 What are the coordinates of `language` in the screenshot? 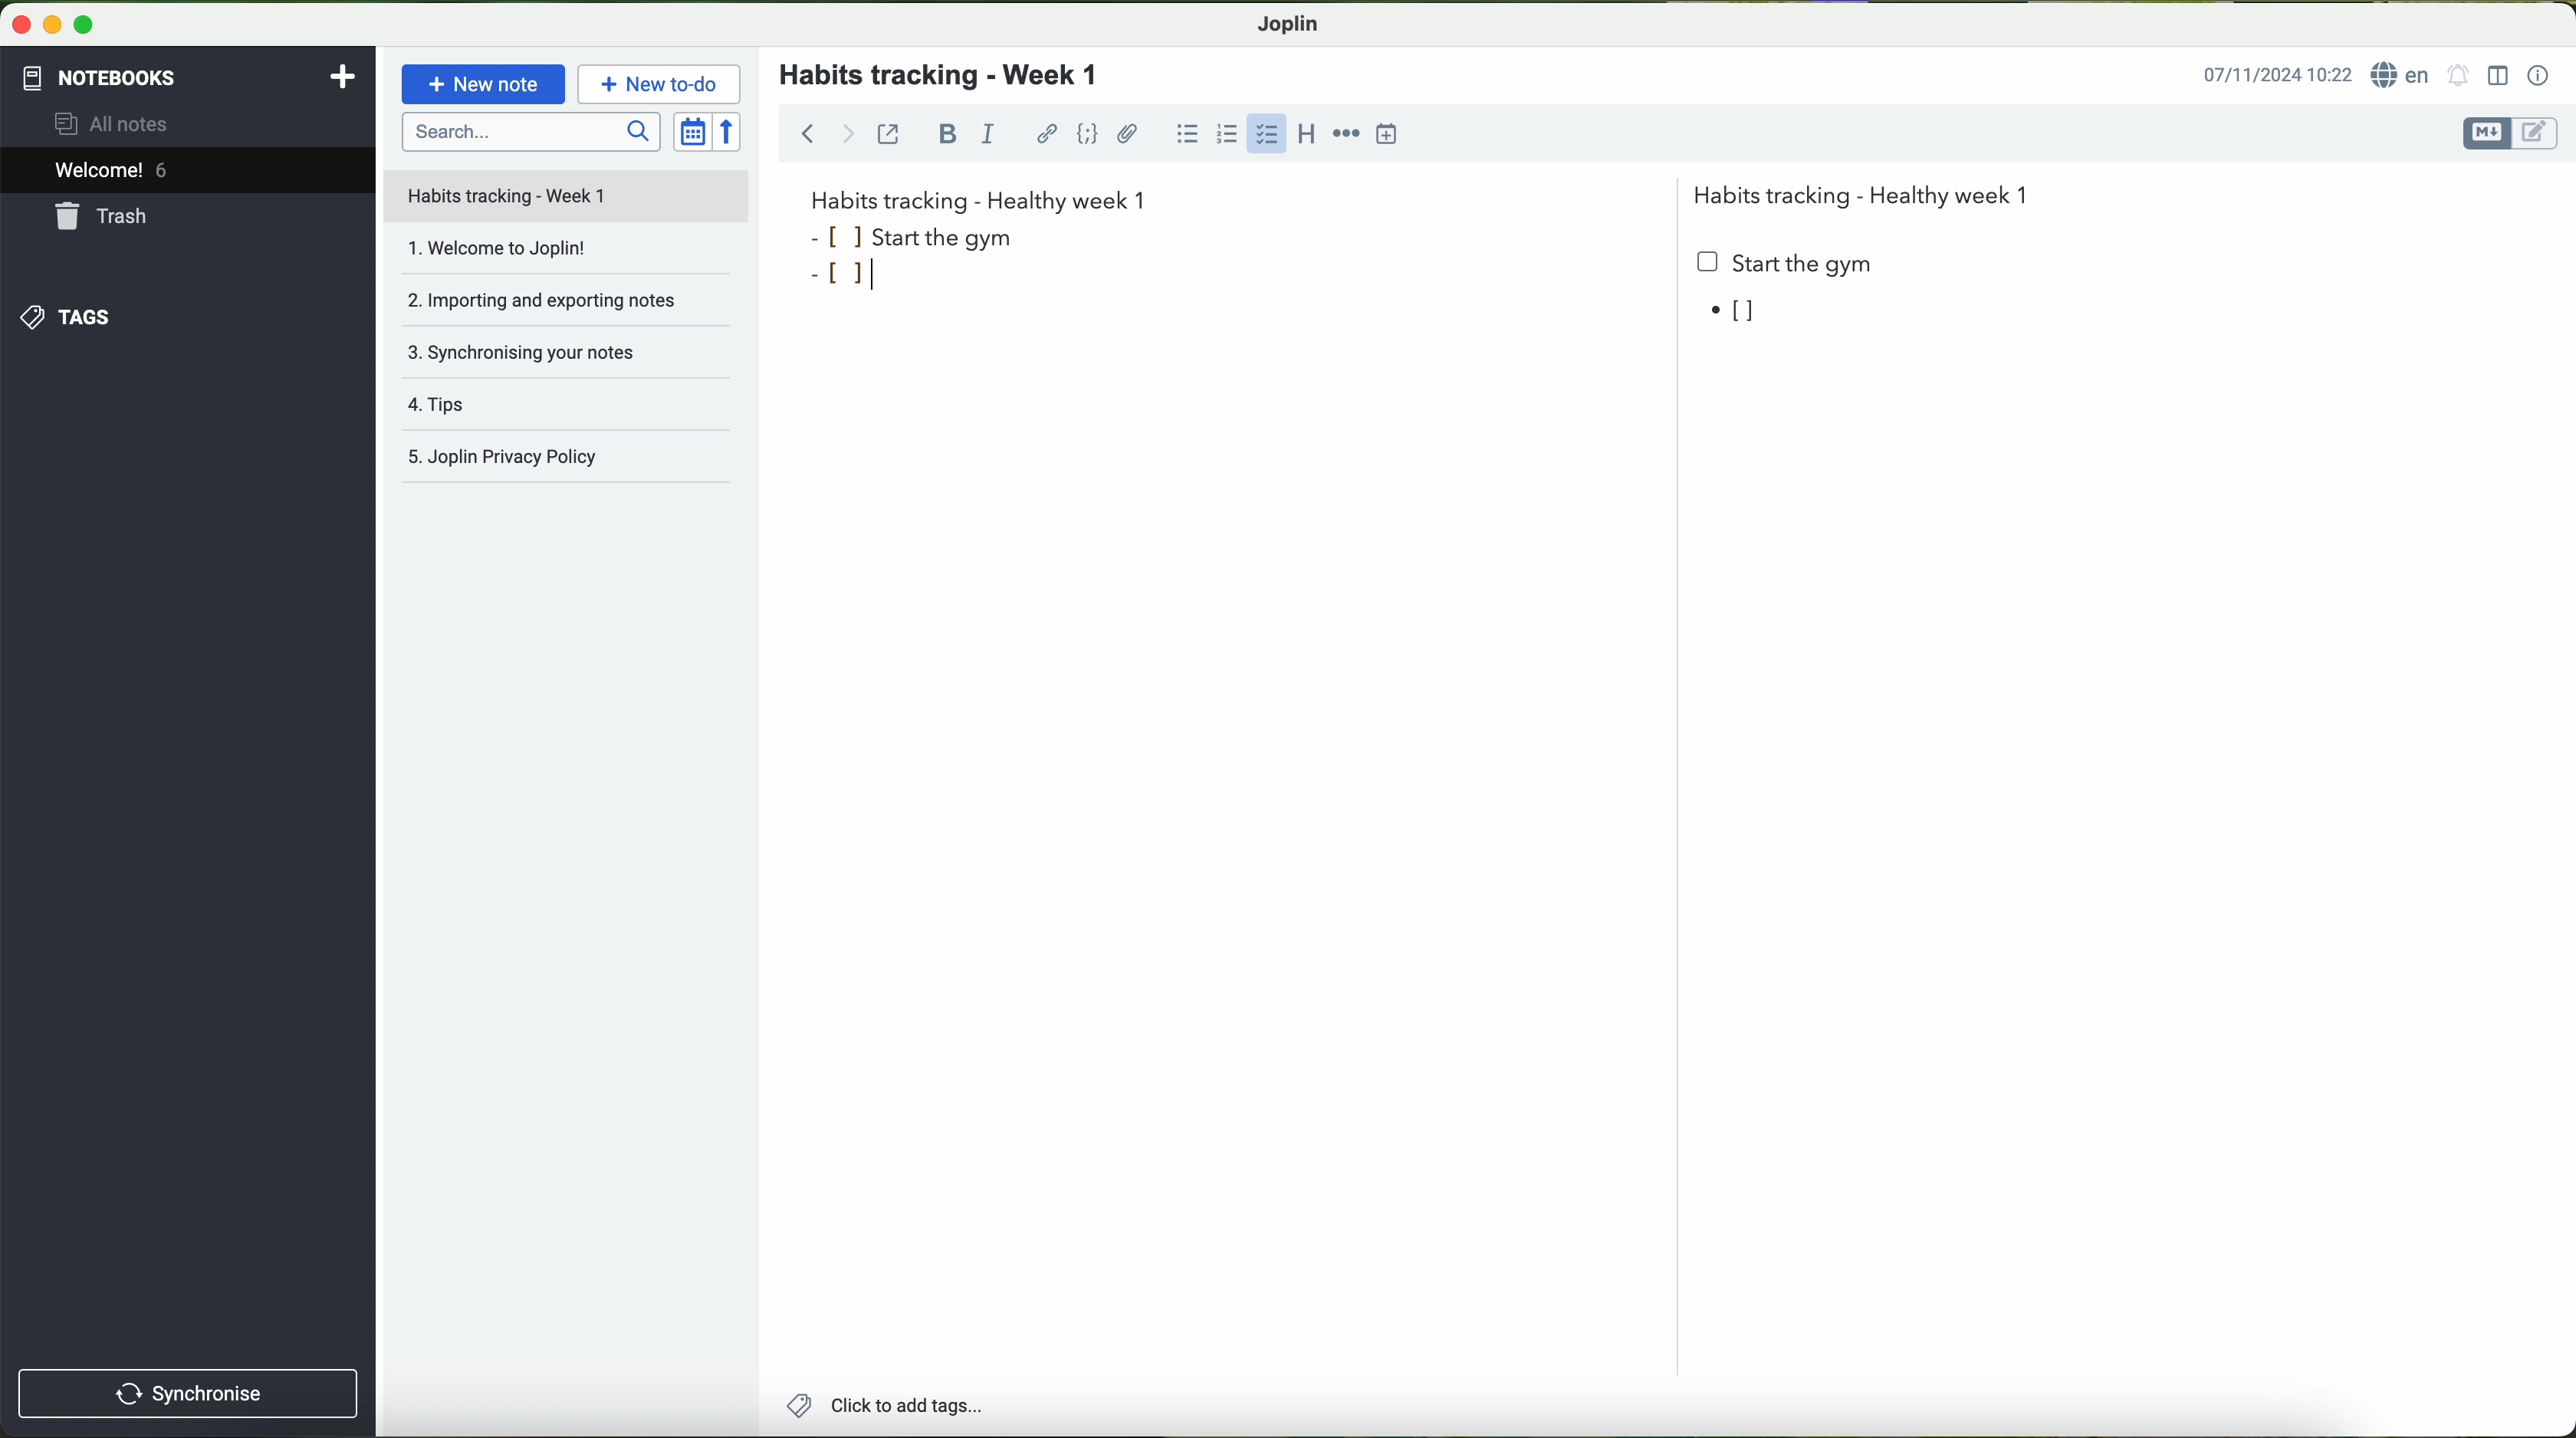 It's located at (2402, 74).